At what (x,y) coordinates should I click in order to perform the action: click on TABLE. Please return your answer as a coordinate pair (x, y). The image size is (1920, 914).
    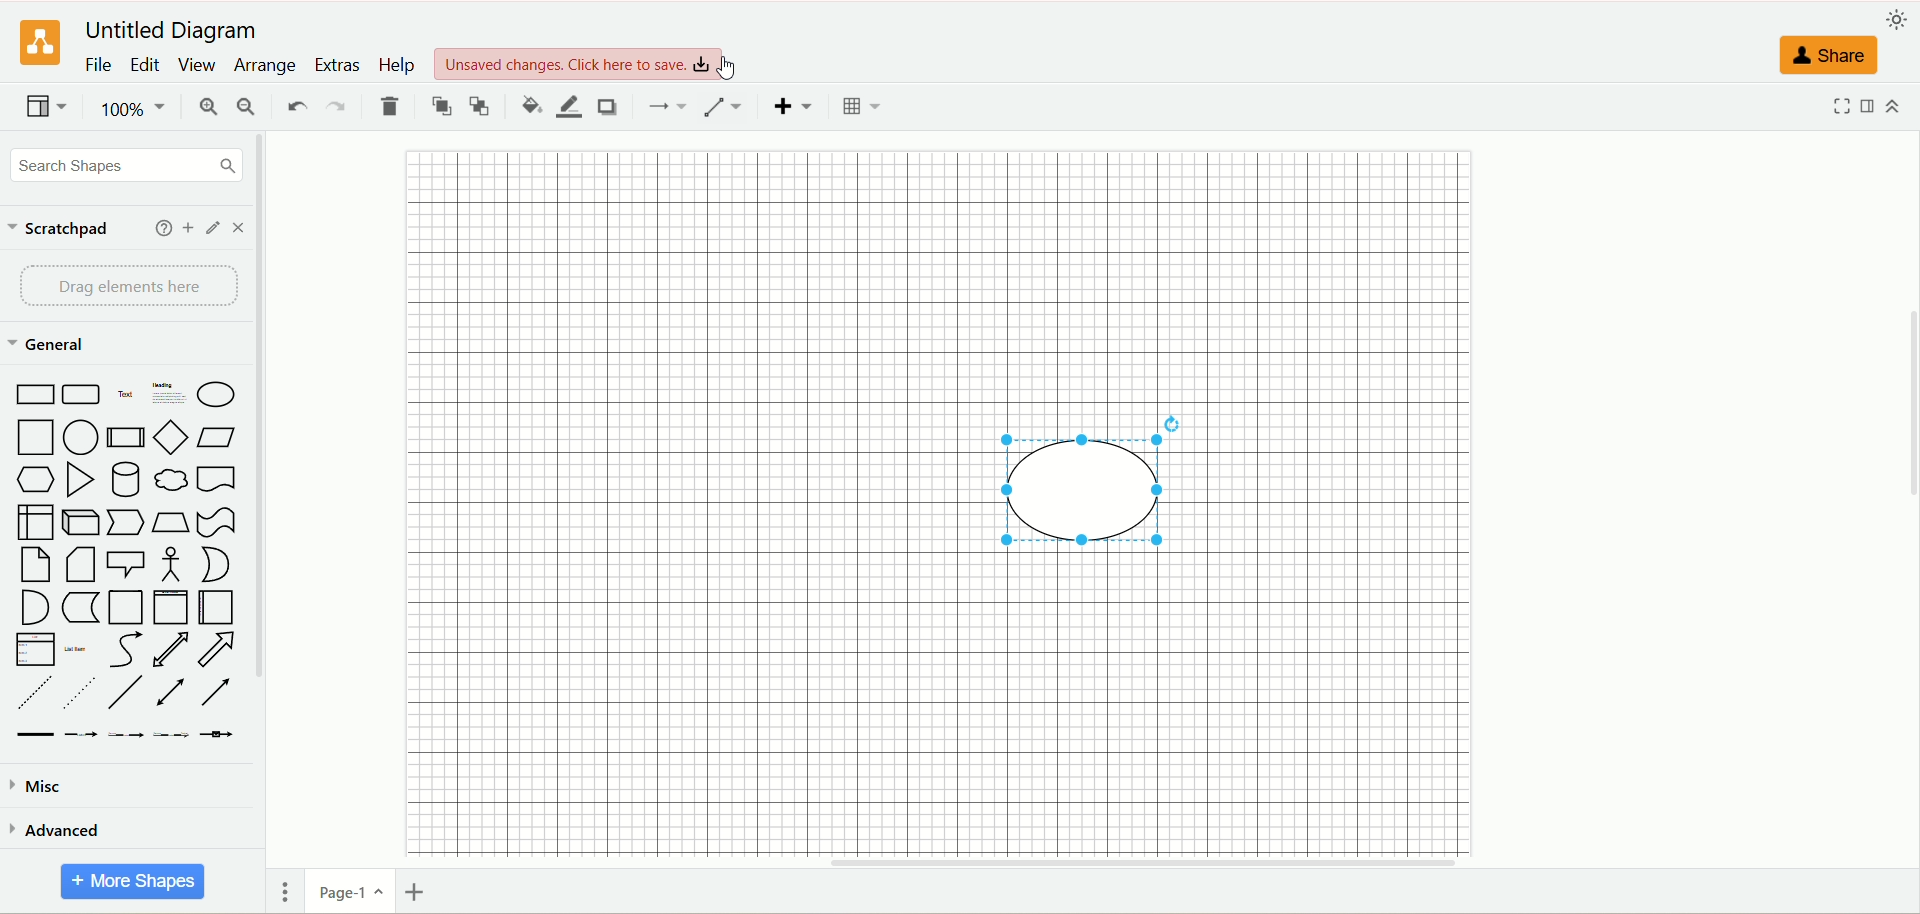
    Looking at the image, I should click on (862, 108).